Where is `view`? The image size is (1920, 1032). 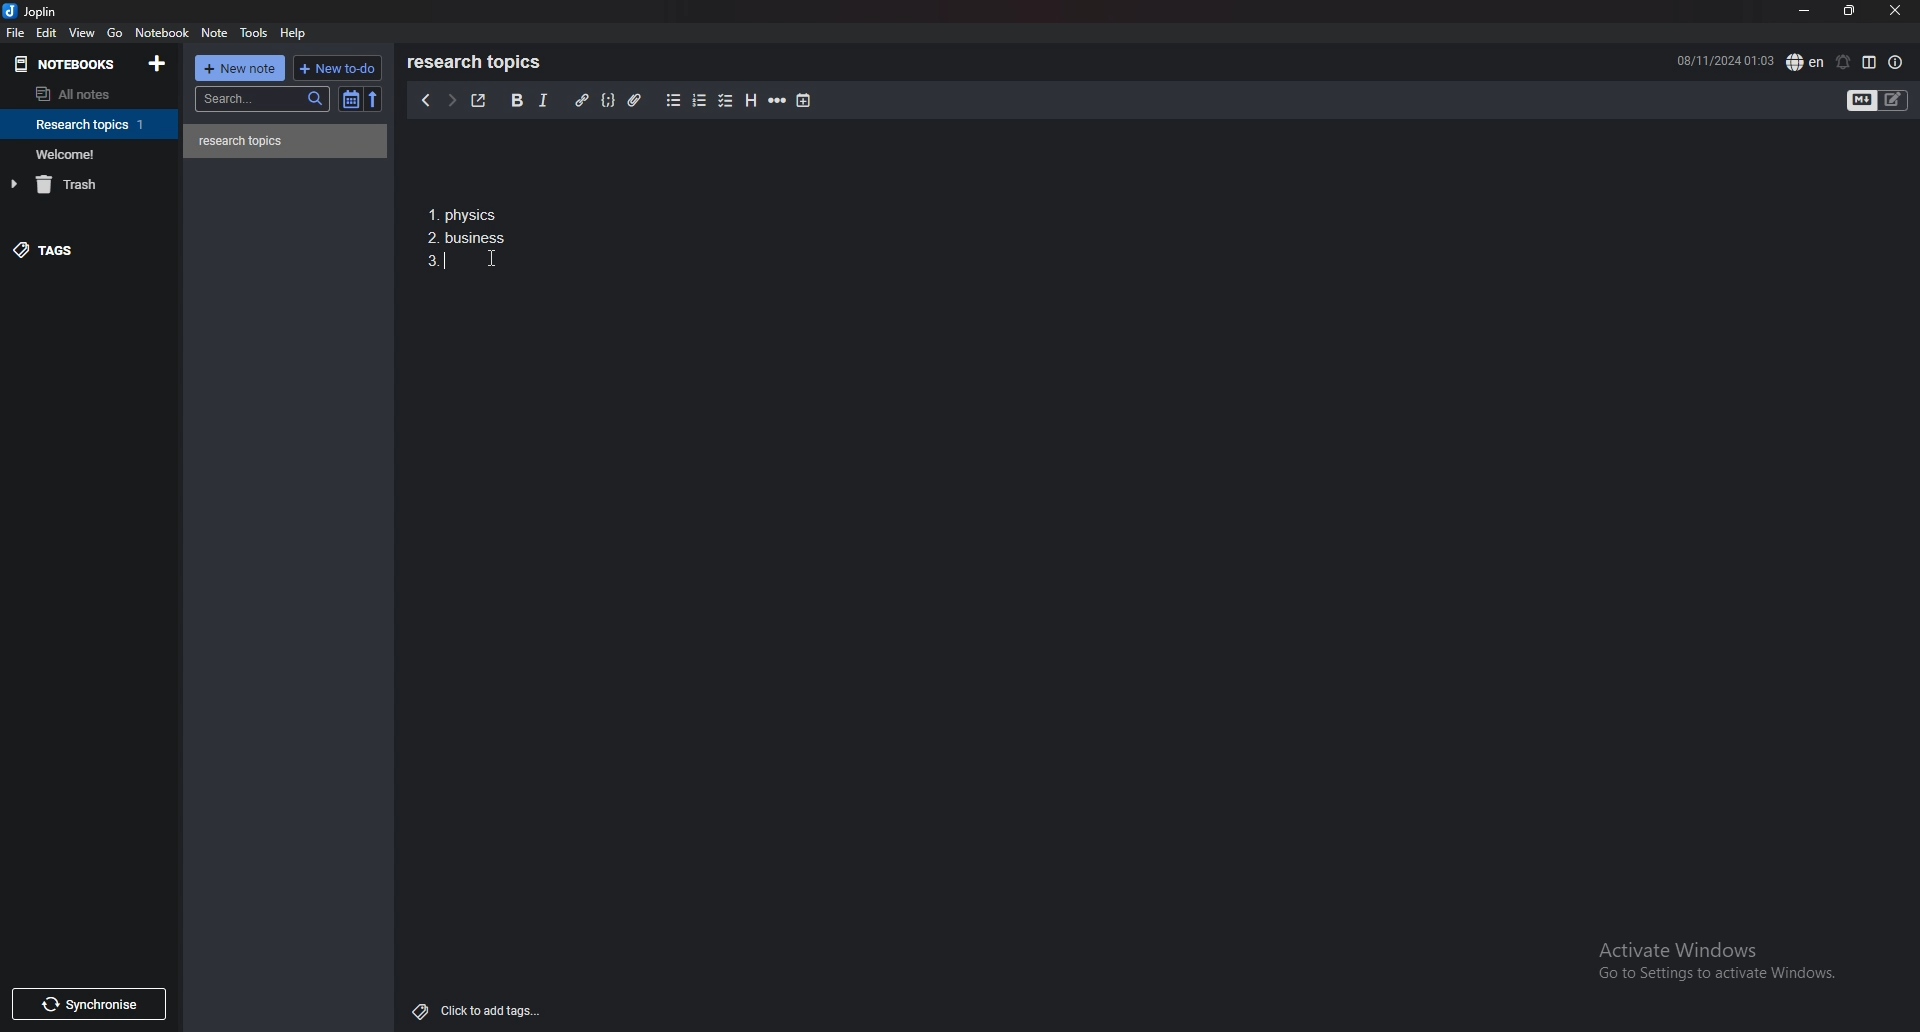 view is located at coordinates (83, 33).